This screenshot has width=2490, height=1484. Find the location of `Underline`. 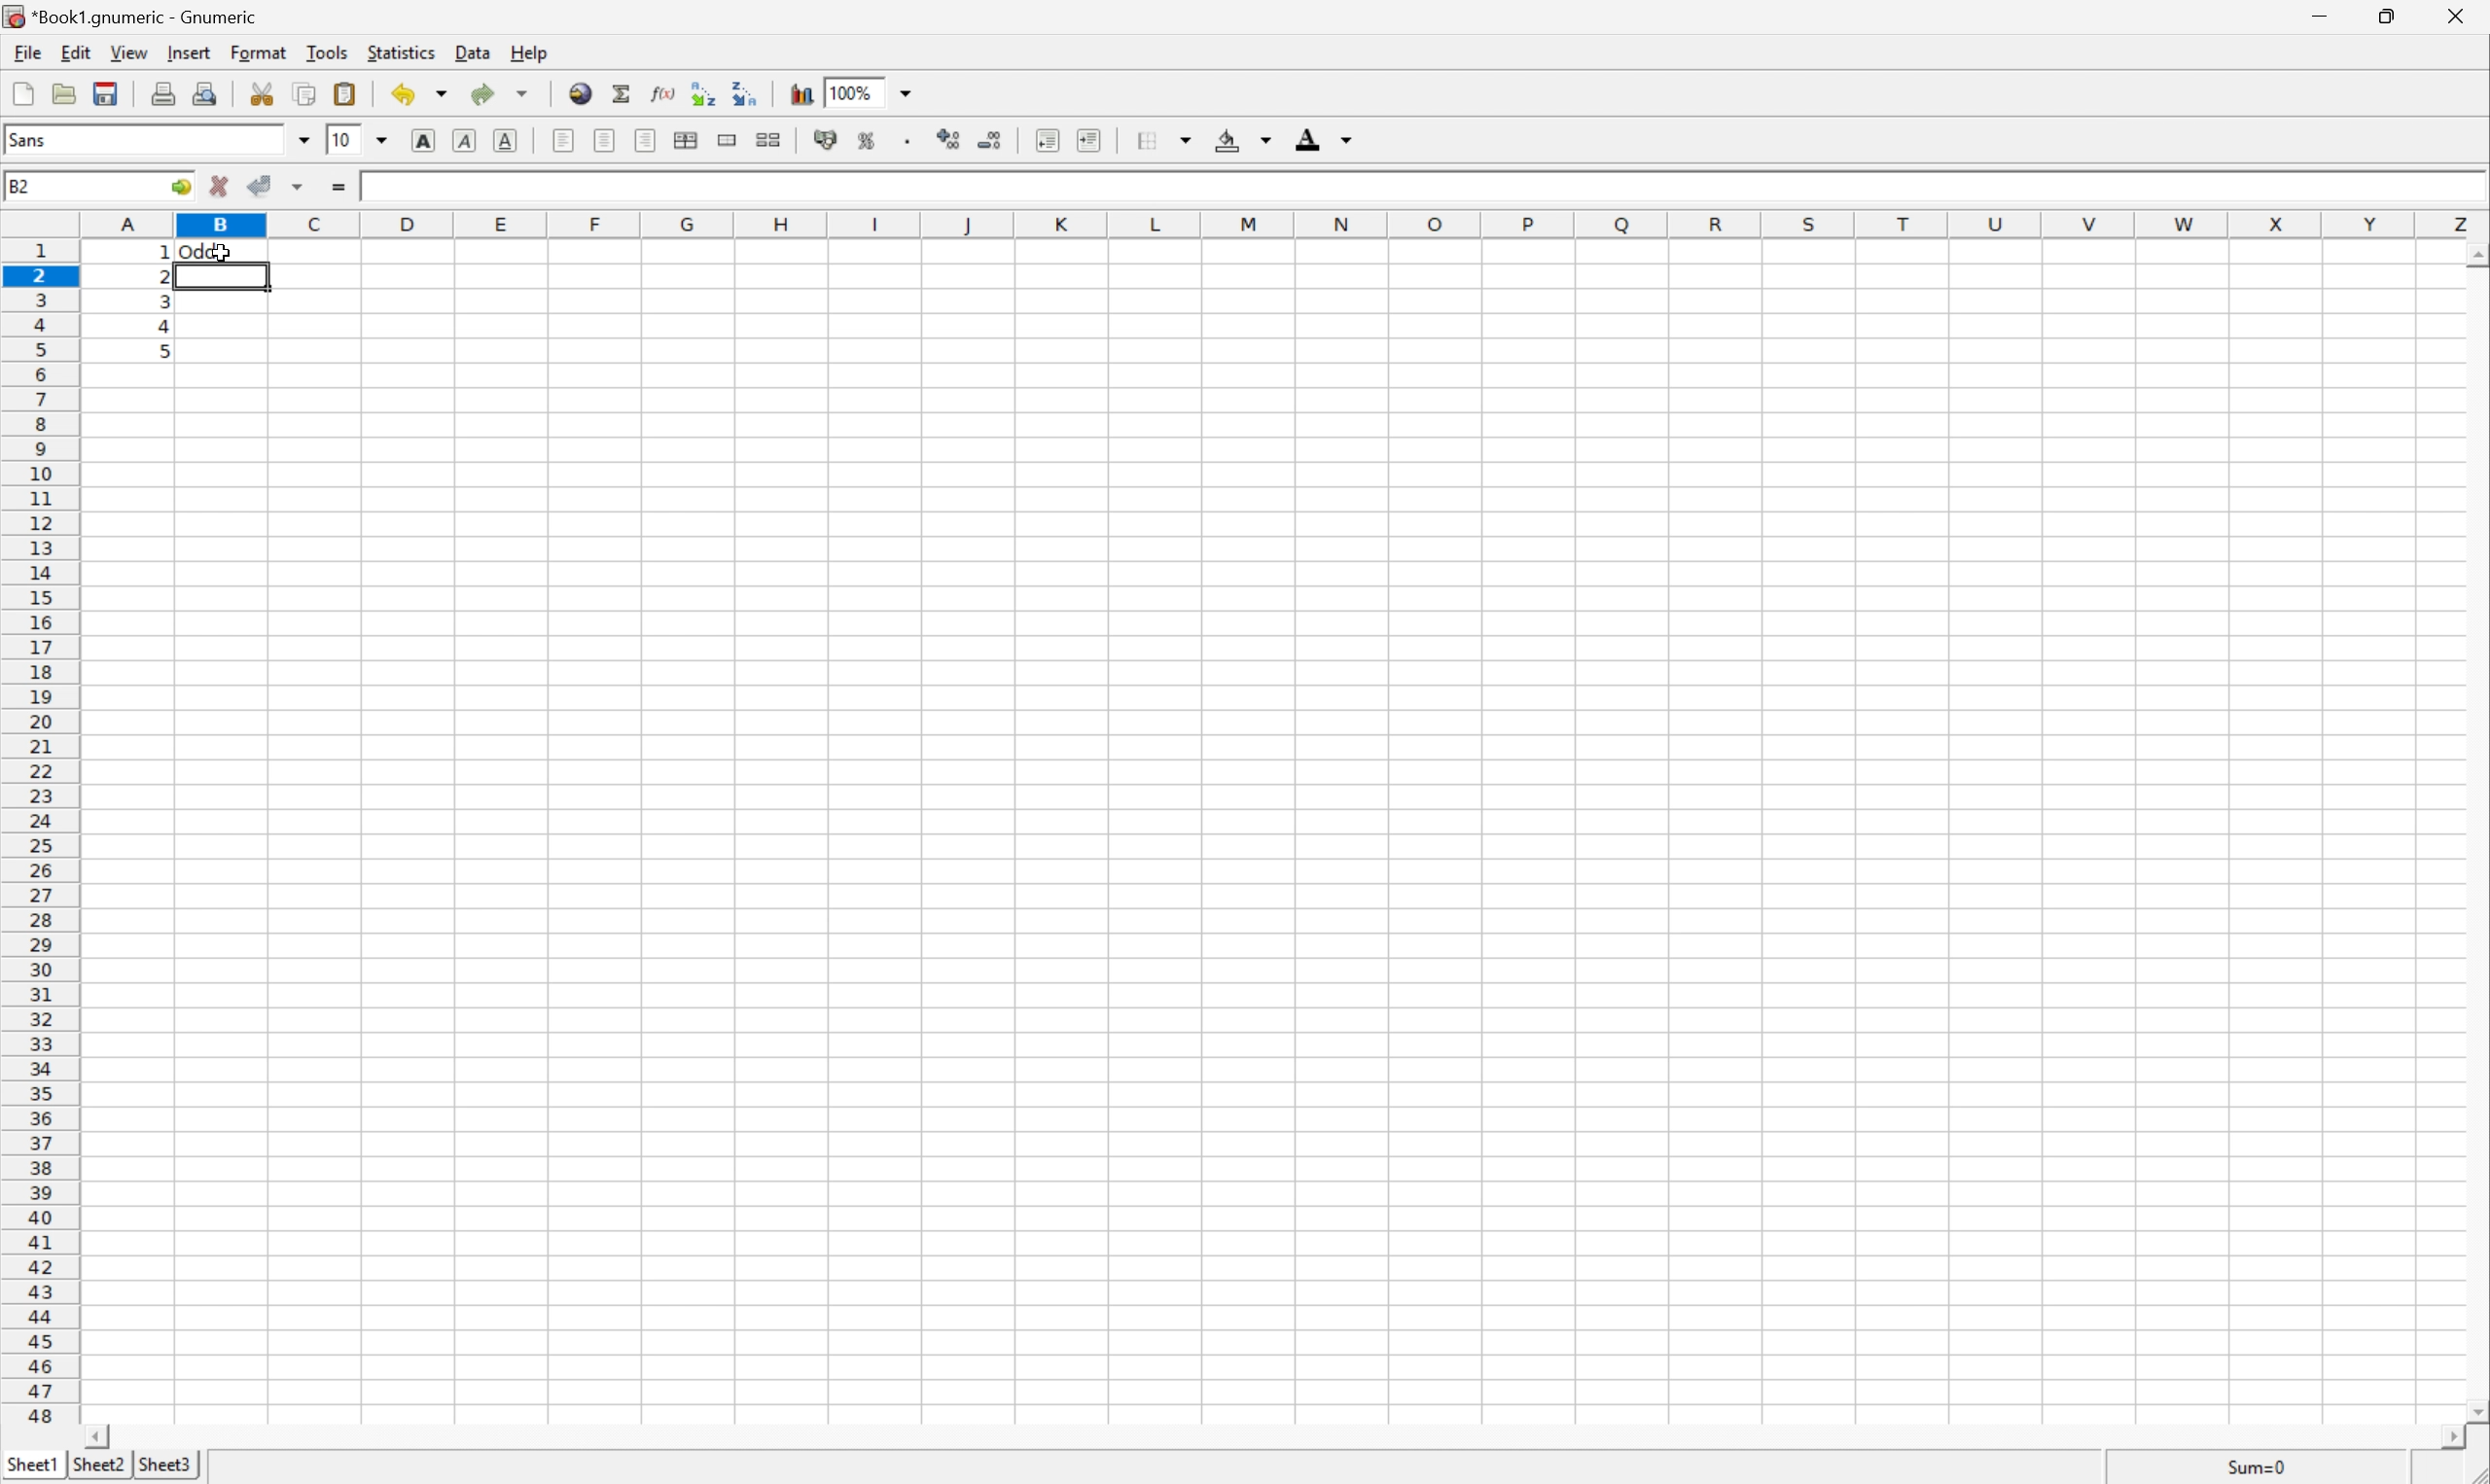

Underline is located at coordinates (506, 140).